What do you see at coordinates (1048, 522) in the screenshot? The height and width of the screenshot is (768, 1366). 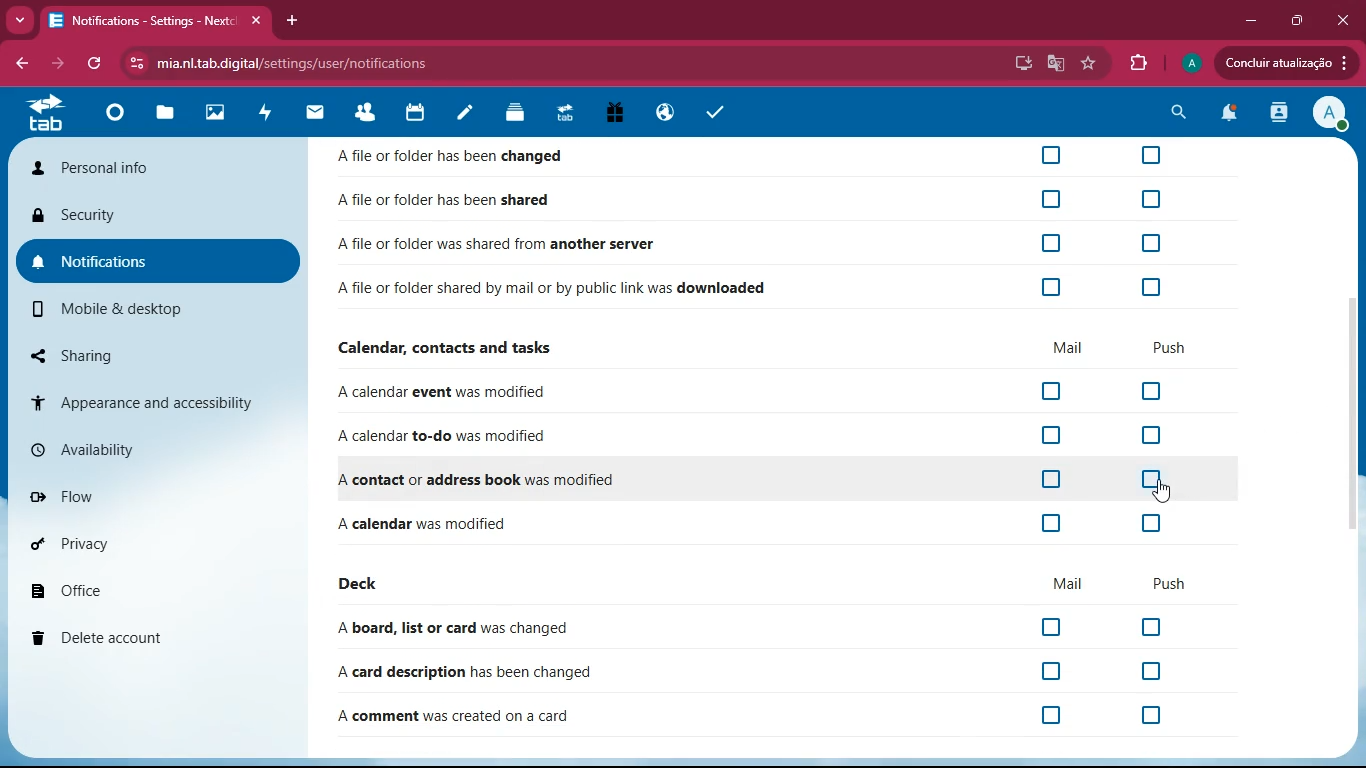 I see `off` at bounding box center [1048, 522].